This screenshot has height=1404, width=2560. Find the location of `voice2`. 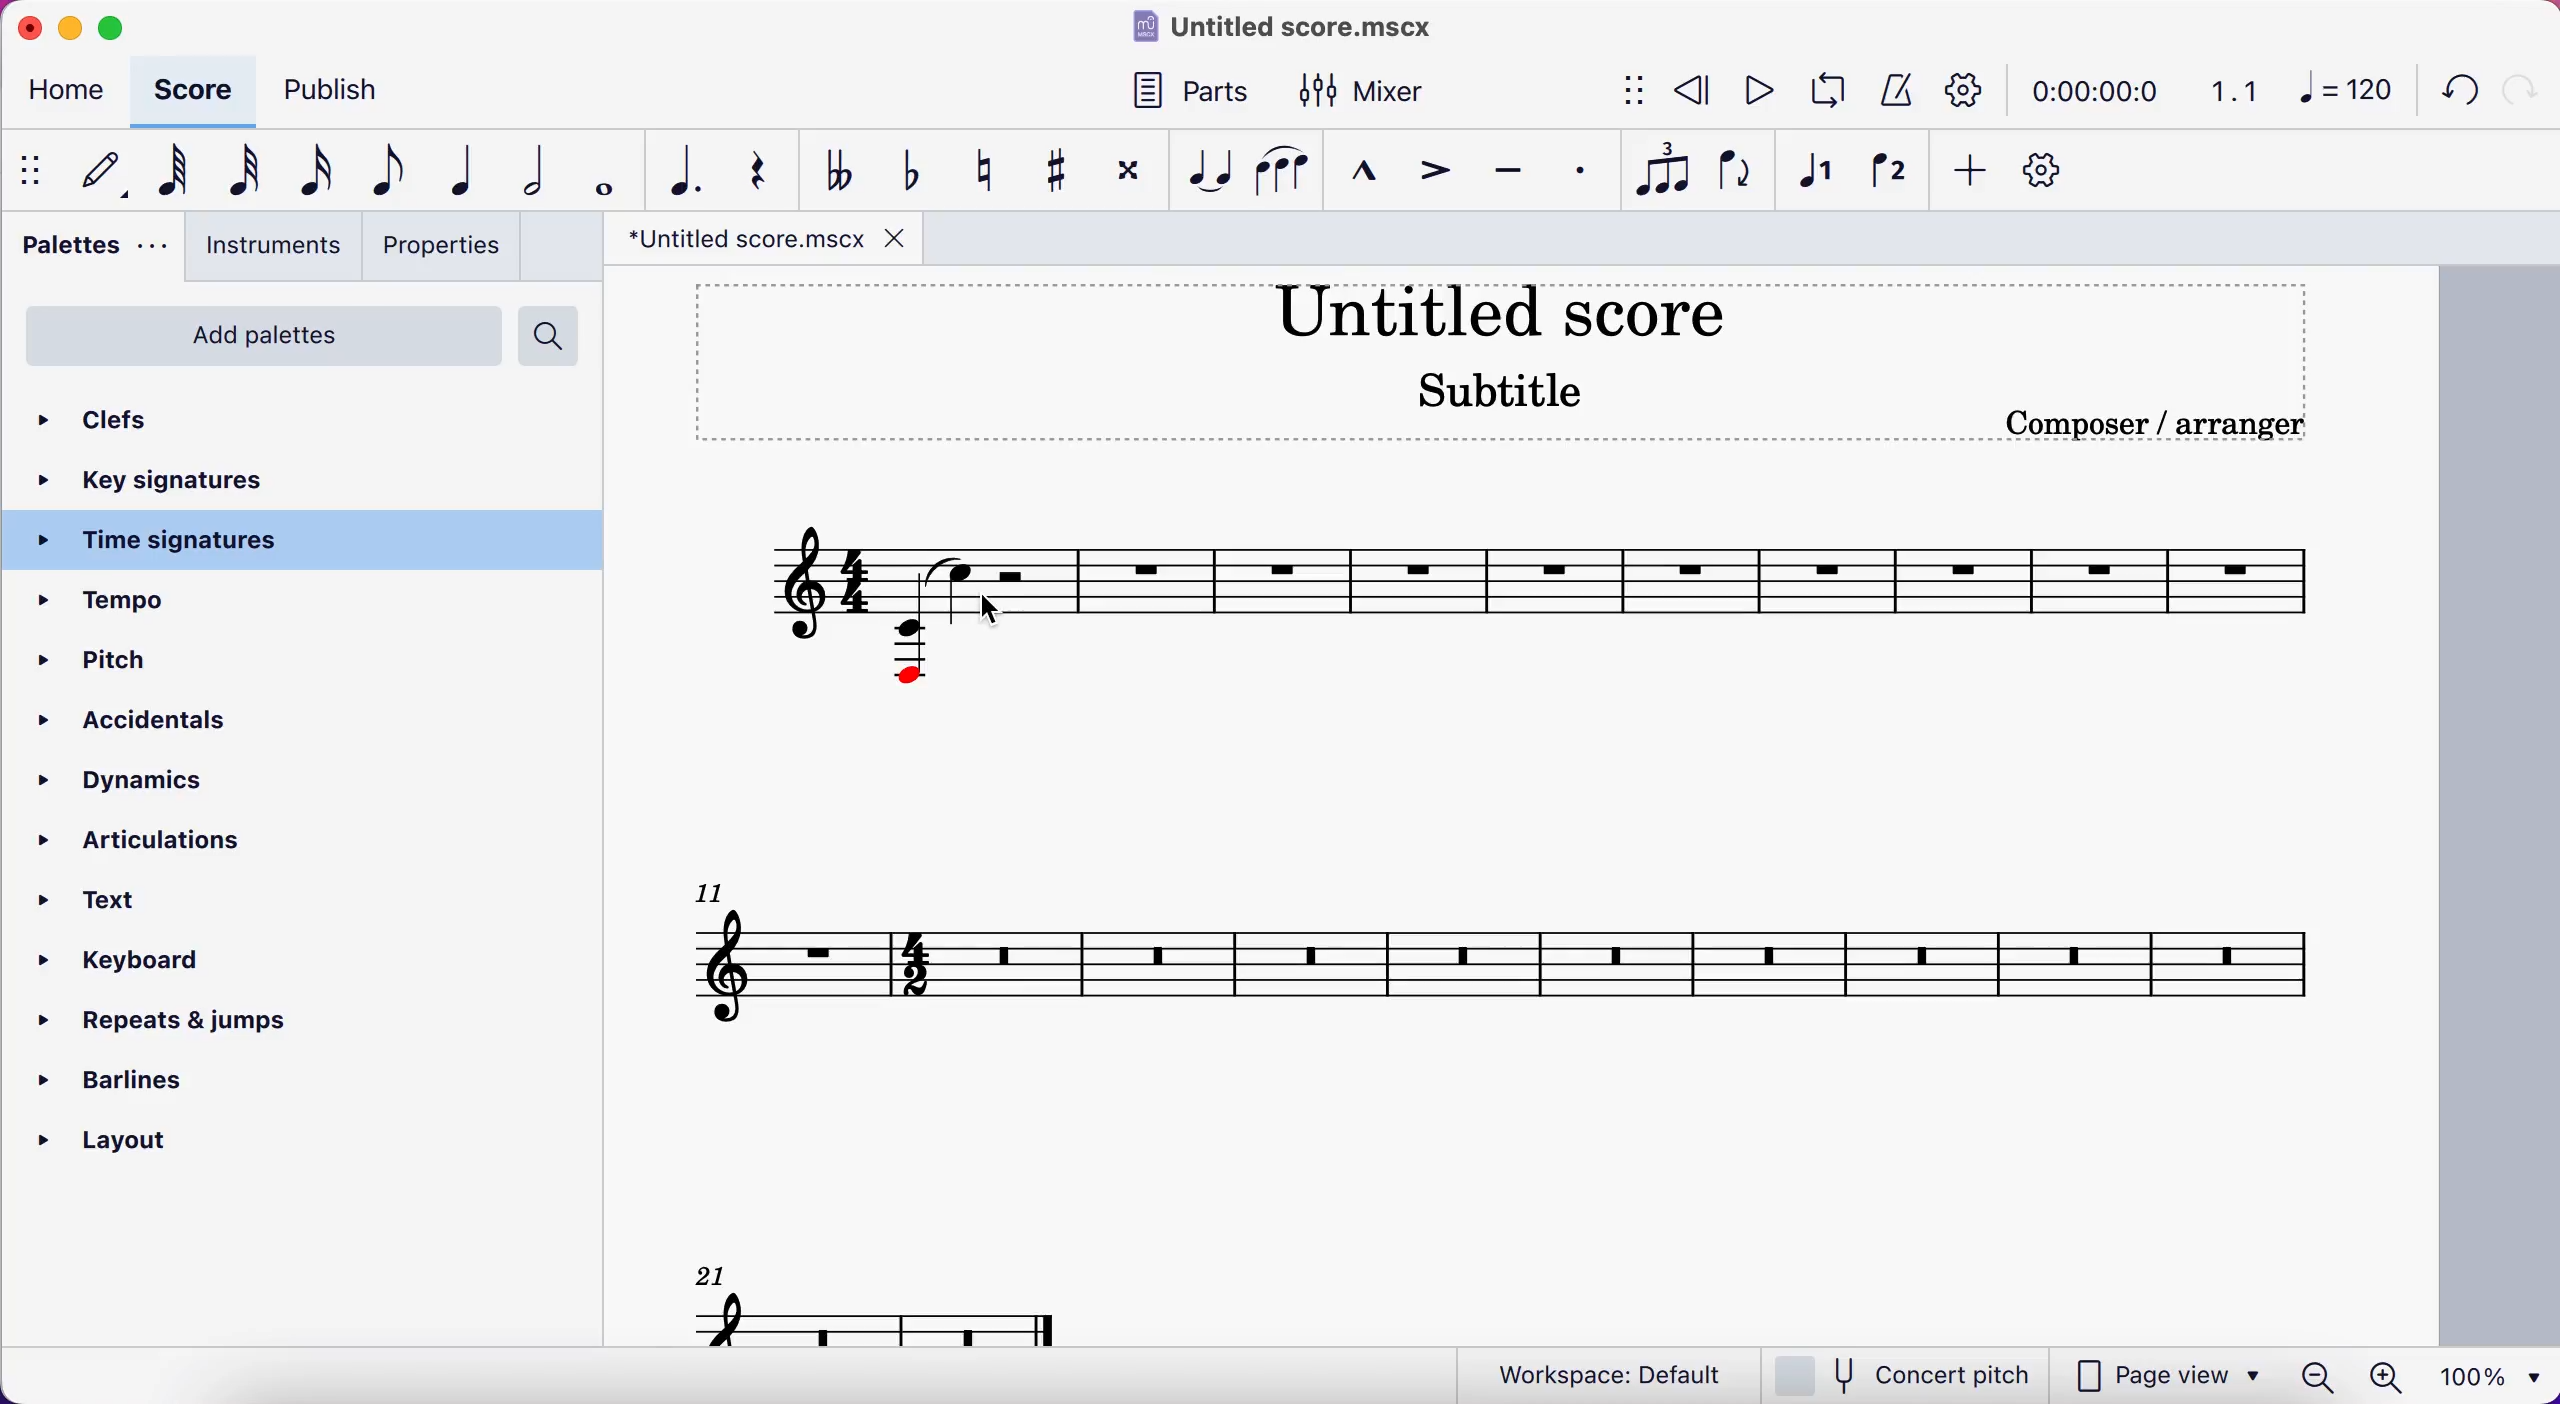

voice2 is located at coordinates (1888, 177).